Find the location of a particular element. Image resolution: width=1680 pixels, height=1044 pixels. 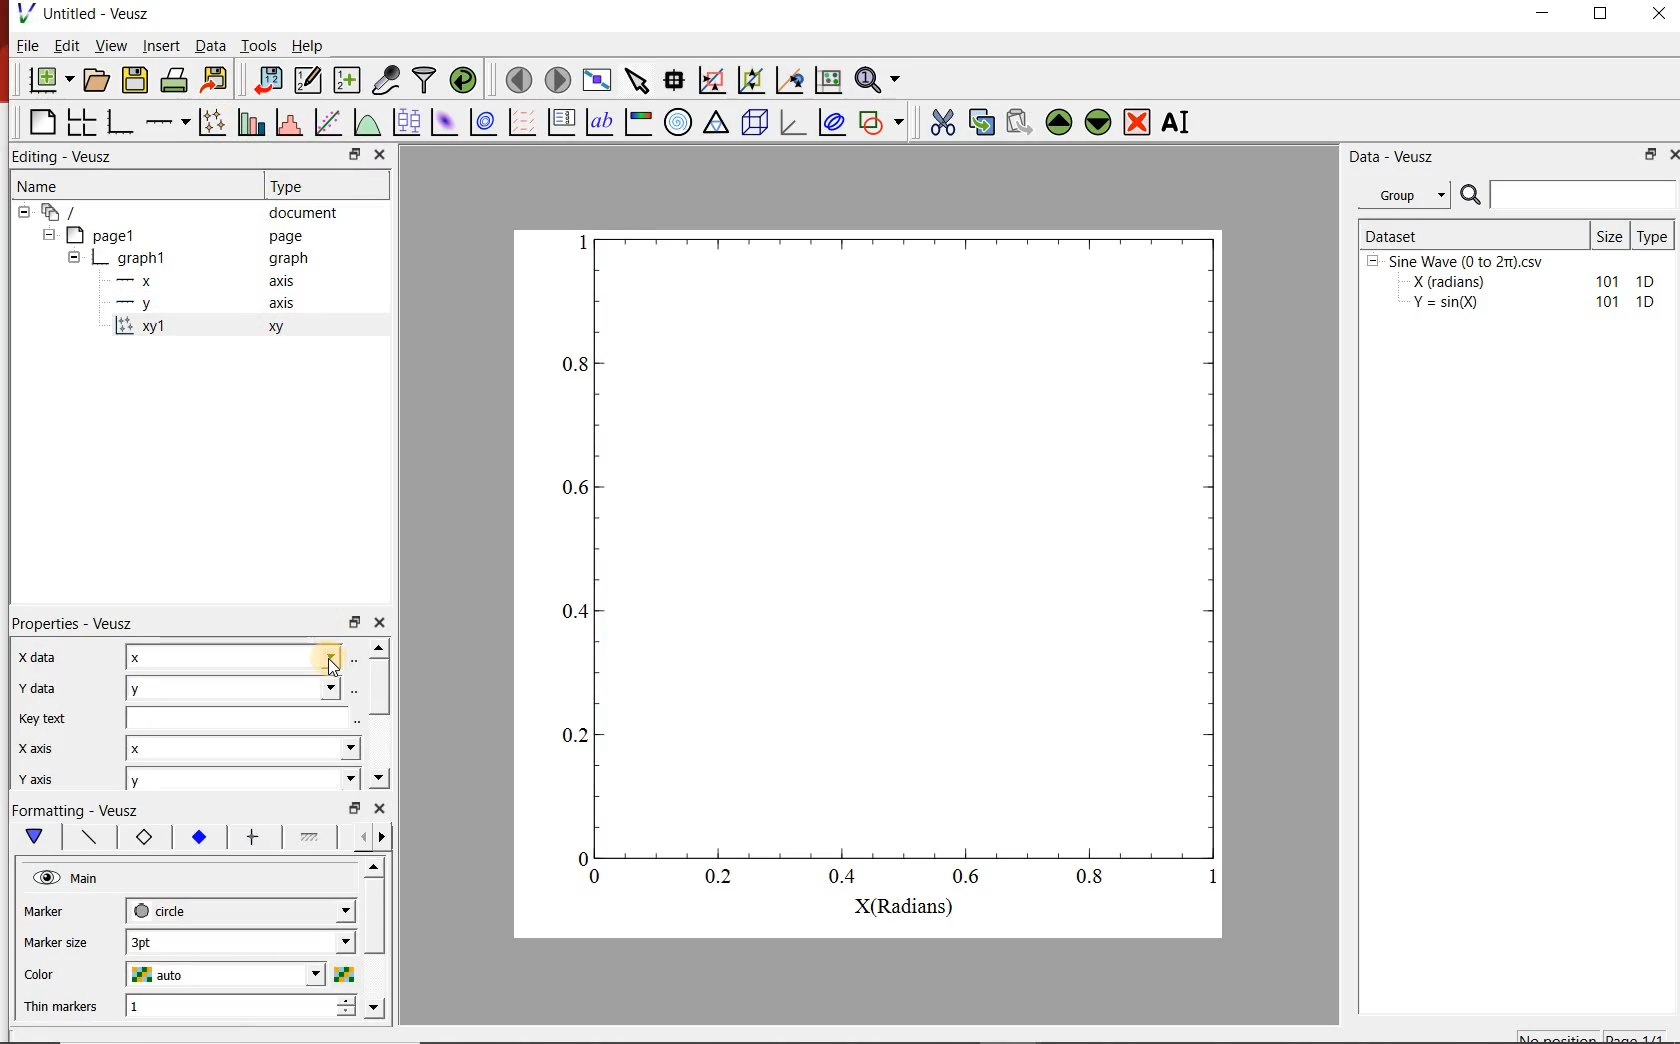

Close is located at coordinates (1670, 157).